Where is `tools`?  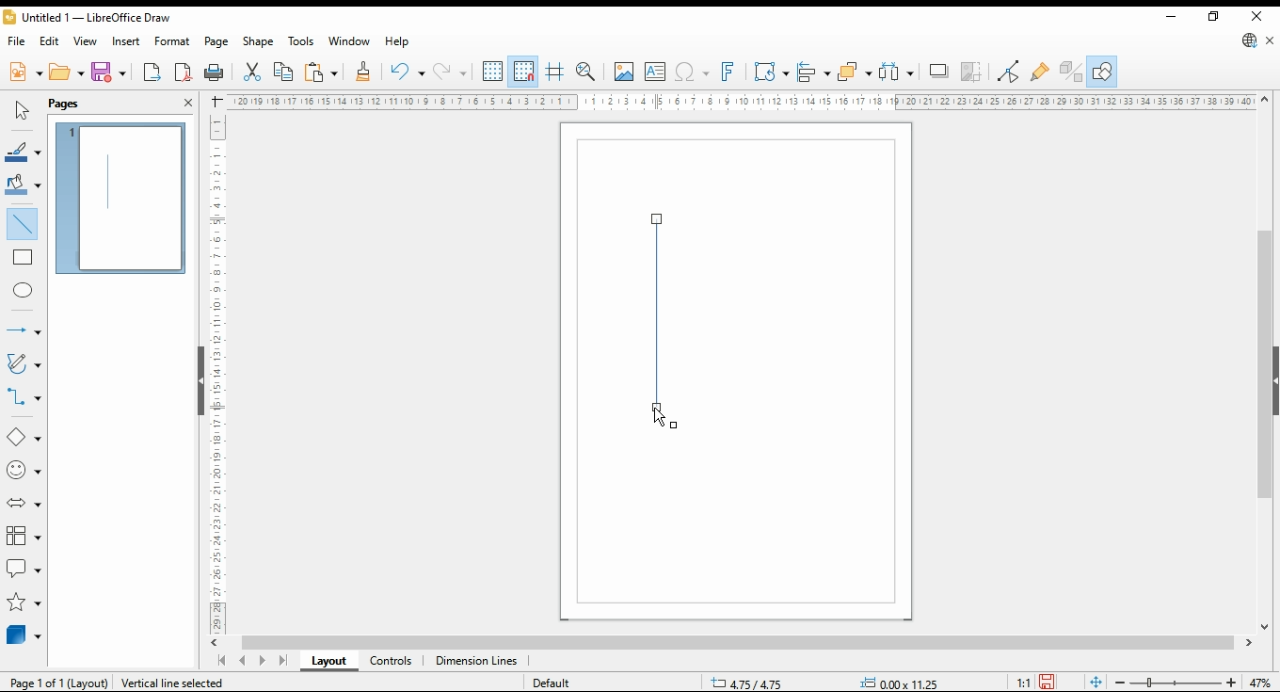
tools is located at coordinates (302, 42).